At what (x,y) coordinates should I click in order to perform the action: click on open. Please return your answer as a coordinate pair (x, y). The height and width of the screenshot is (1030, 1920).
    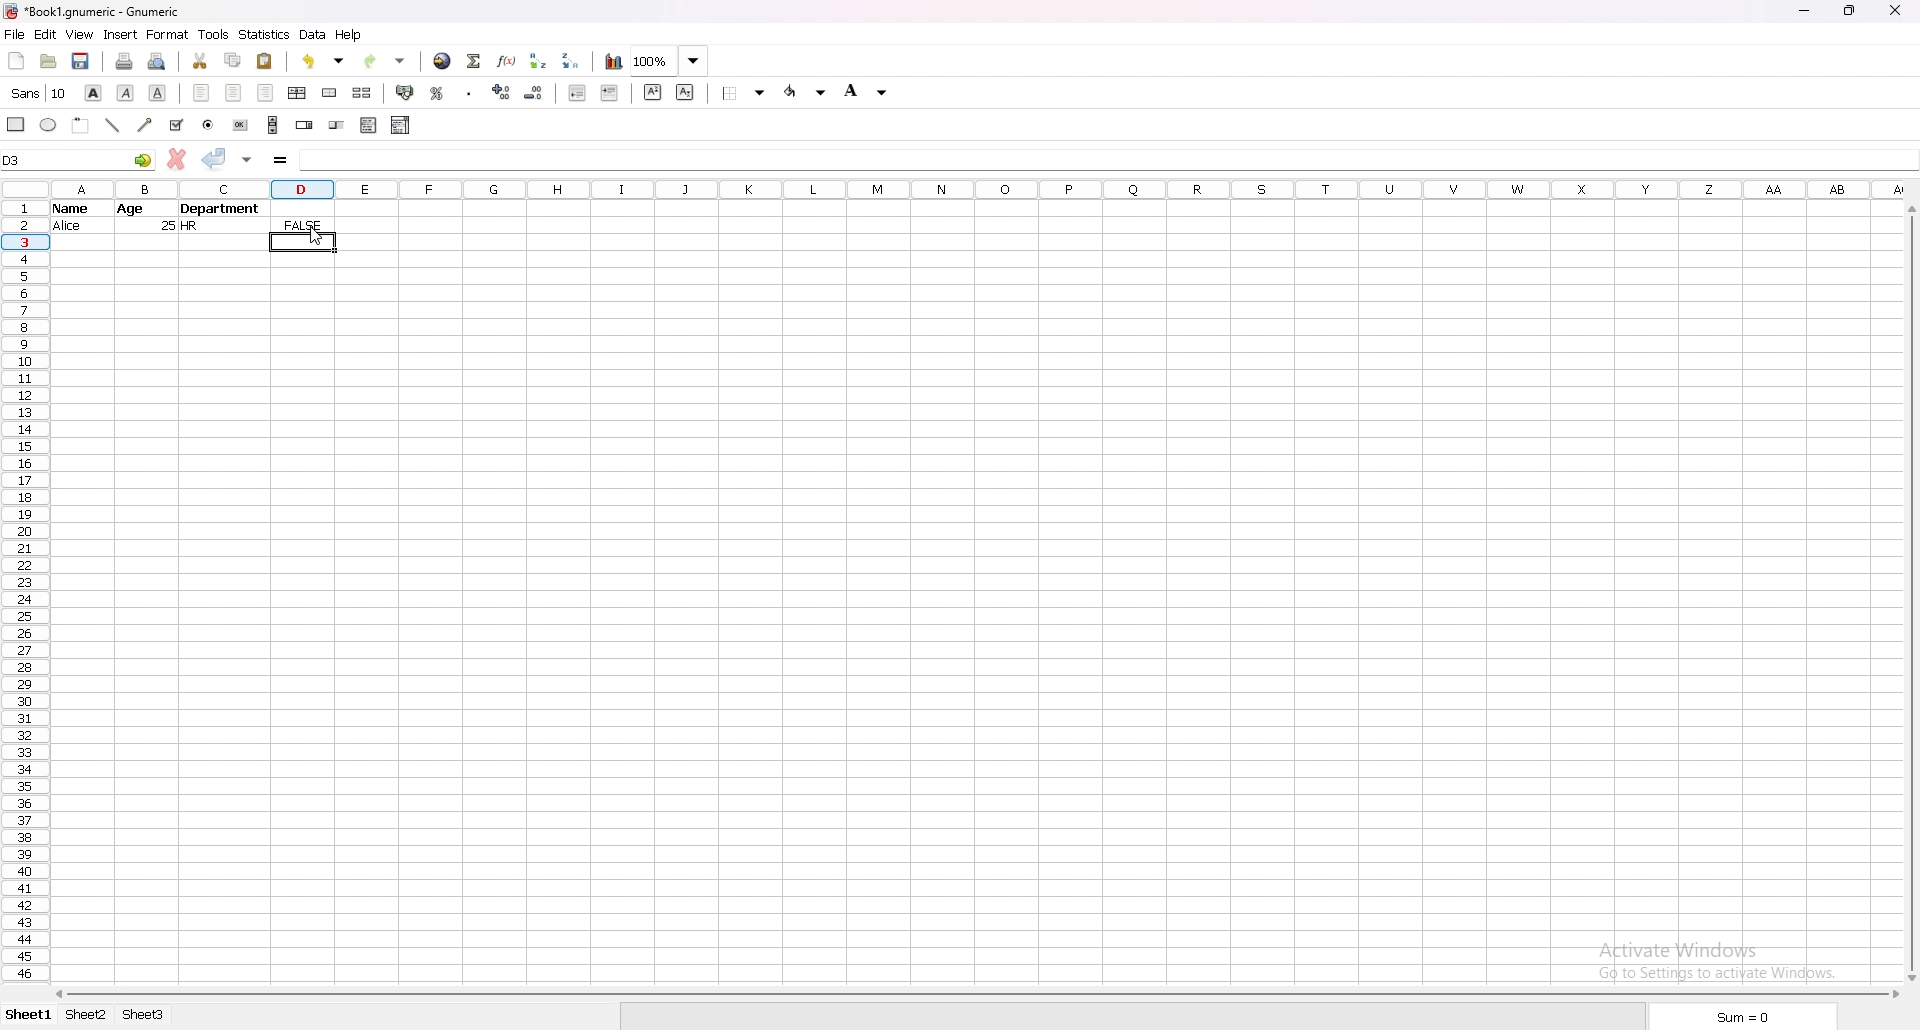
    Looking at the image, I should click on (49, 62).